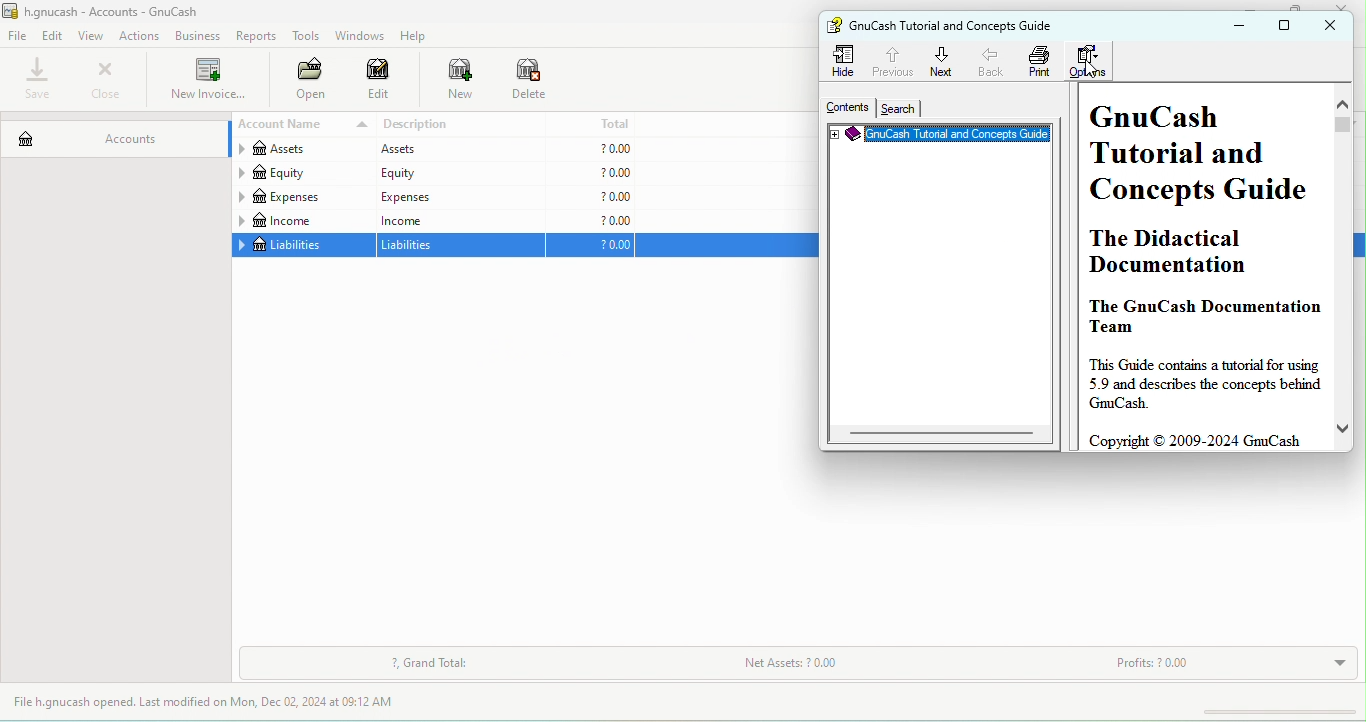 This screenshot has width=1366, height=722. Describe the element at coordinates (941, 432) in the screenshot. I see `horizontal scroll bar` at that location.